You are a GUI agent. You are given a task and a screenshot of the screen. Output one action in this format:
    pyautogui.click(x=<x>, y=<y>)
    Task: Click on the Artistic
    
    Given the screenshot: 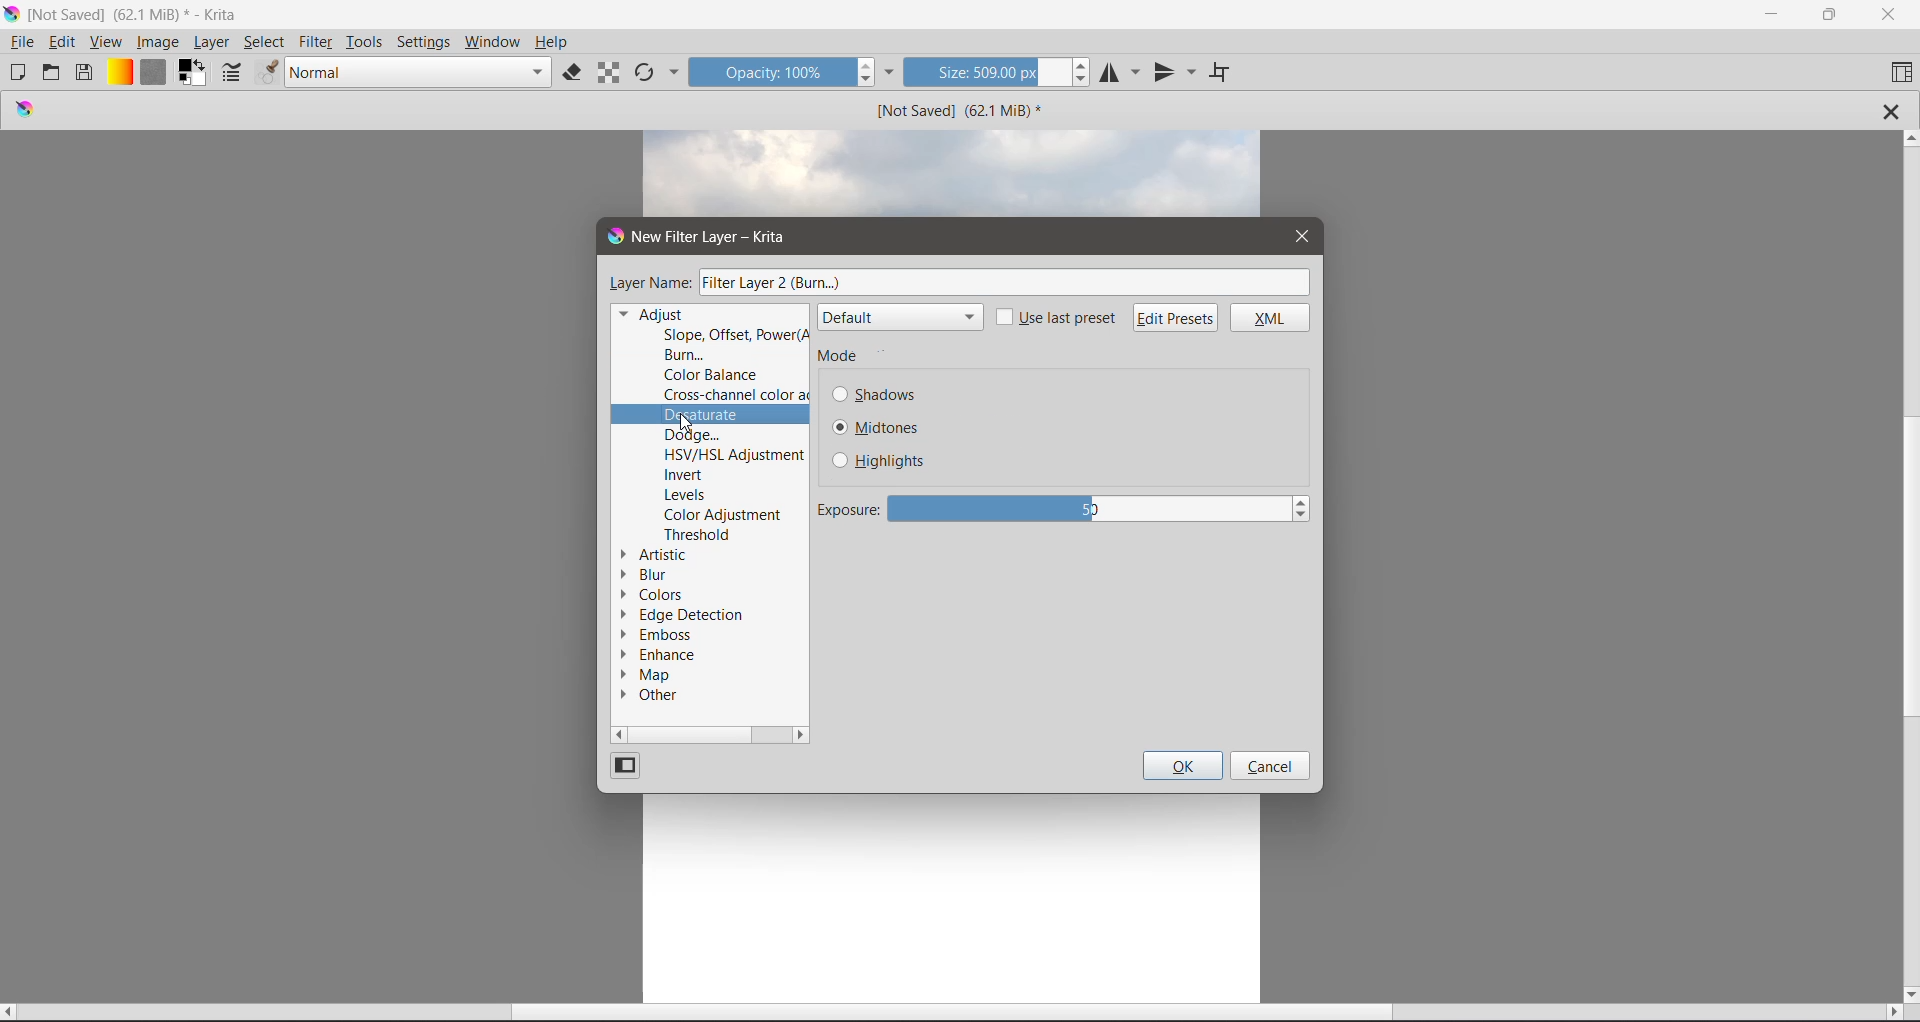 What is the action you would take?
    pyautogui.click(x=656, y=555)
    